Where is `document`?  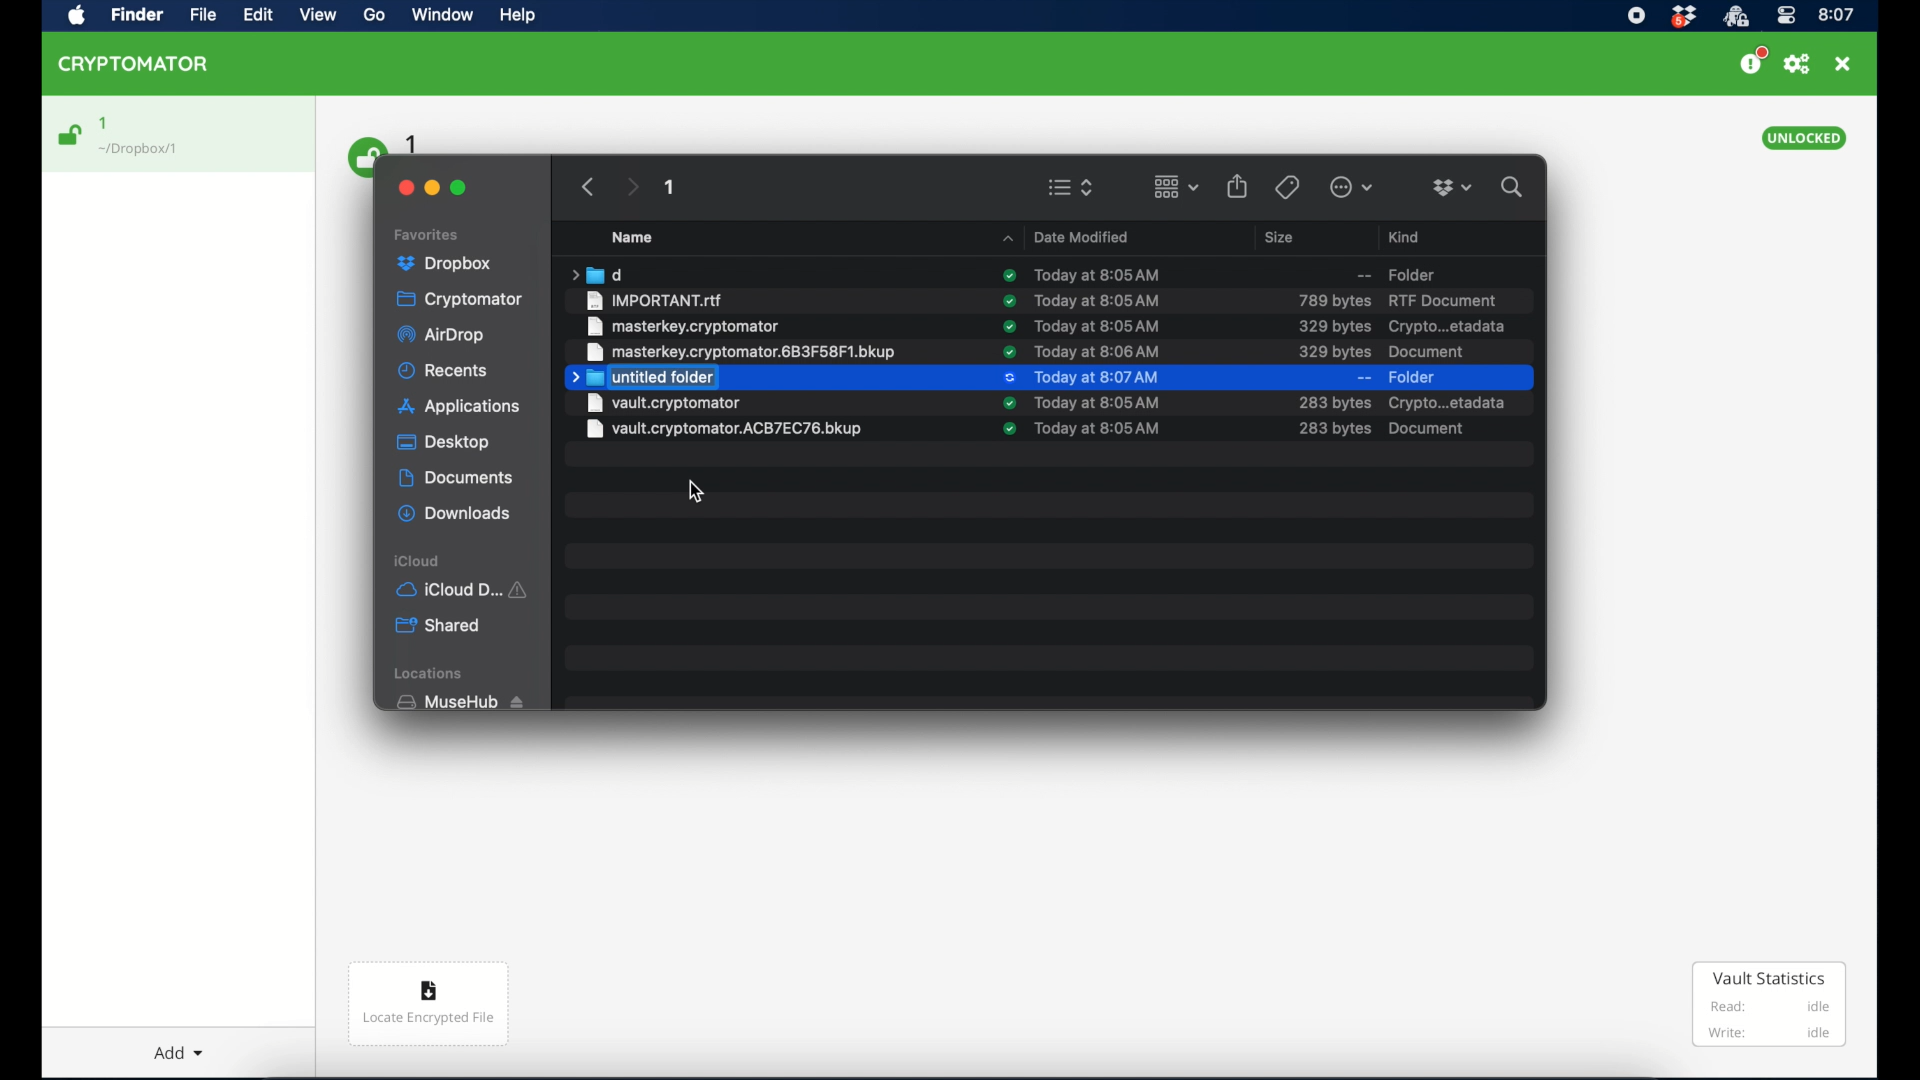 document is located at coordinates (1451, 402).